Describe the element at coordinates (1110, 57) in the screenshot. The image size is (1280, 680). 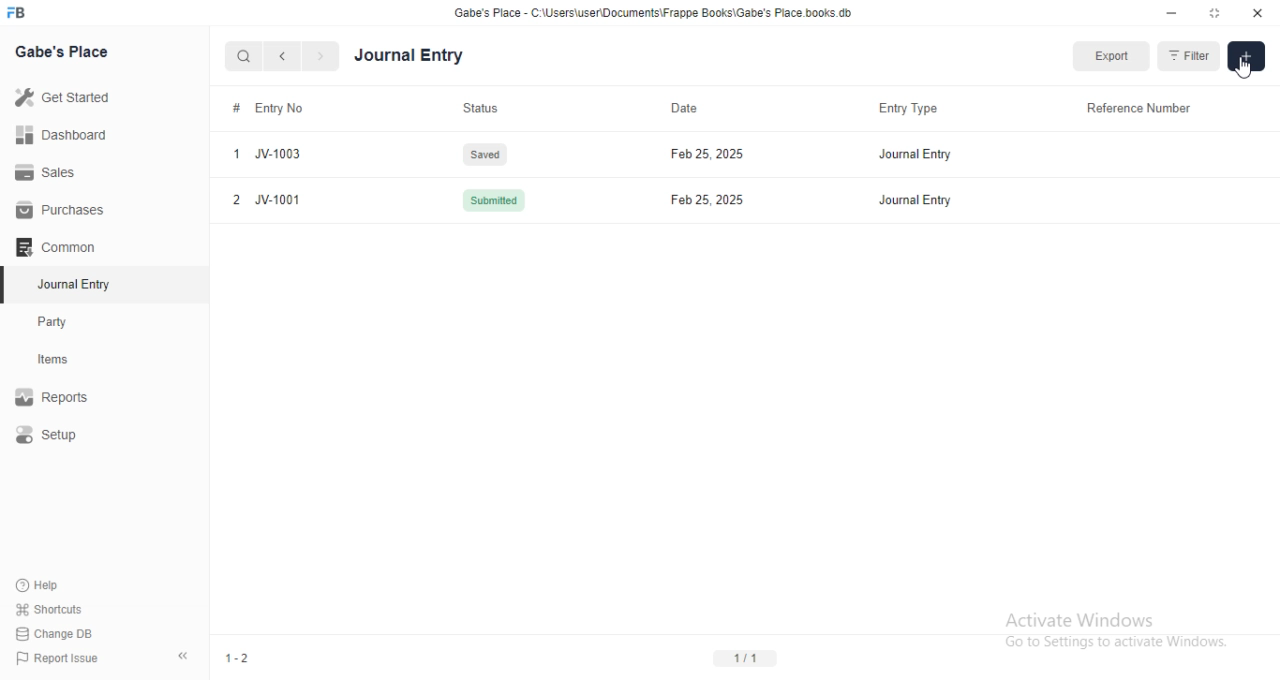
I see `Export` at that location.